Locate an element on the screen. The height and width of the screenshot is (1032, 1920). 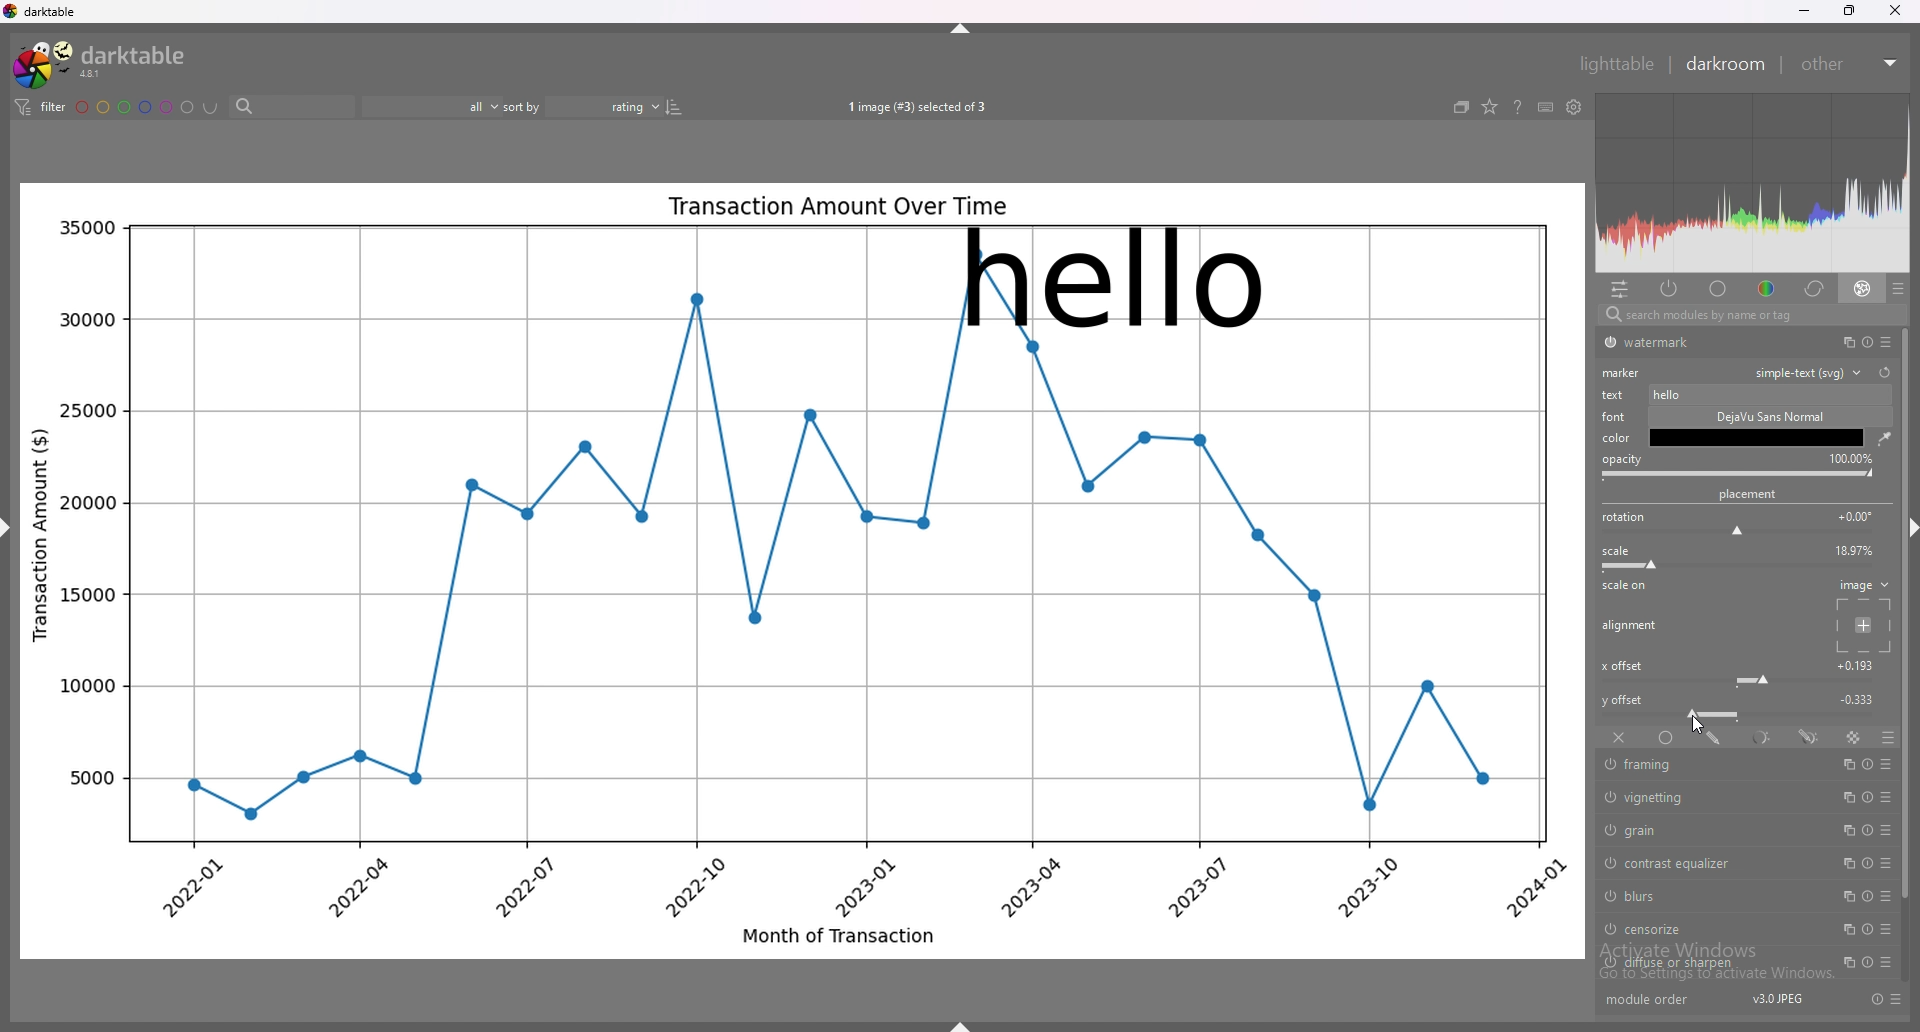
change type of overlays is located at coordinates (1491, 108).